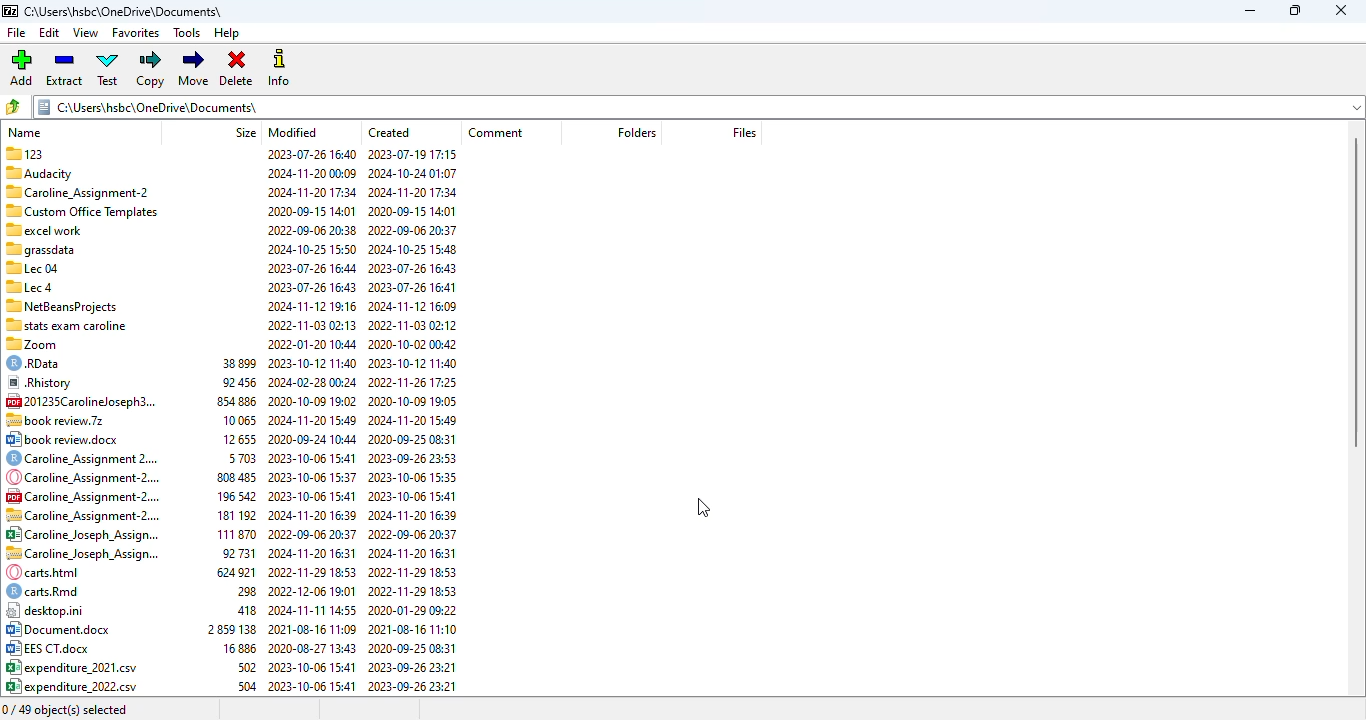 The image size is (1366, 720). Describe the element at coordinates (9, 11) in the screenshot. I see `logo` at that location.